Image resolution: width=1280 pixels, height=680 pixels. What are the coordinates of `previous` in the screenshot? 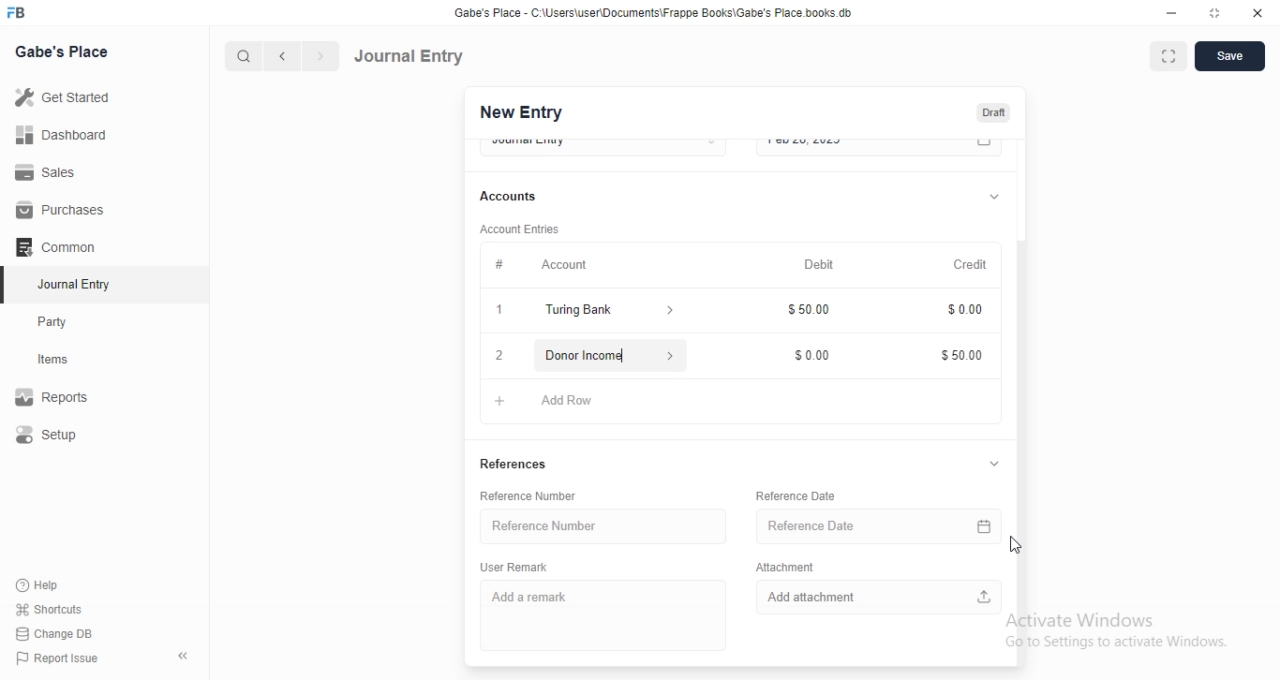 It's located at (279, 56).